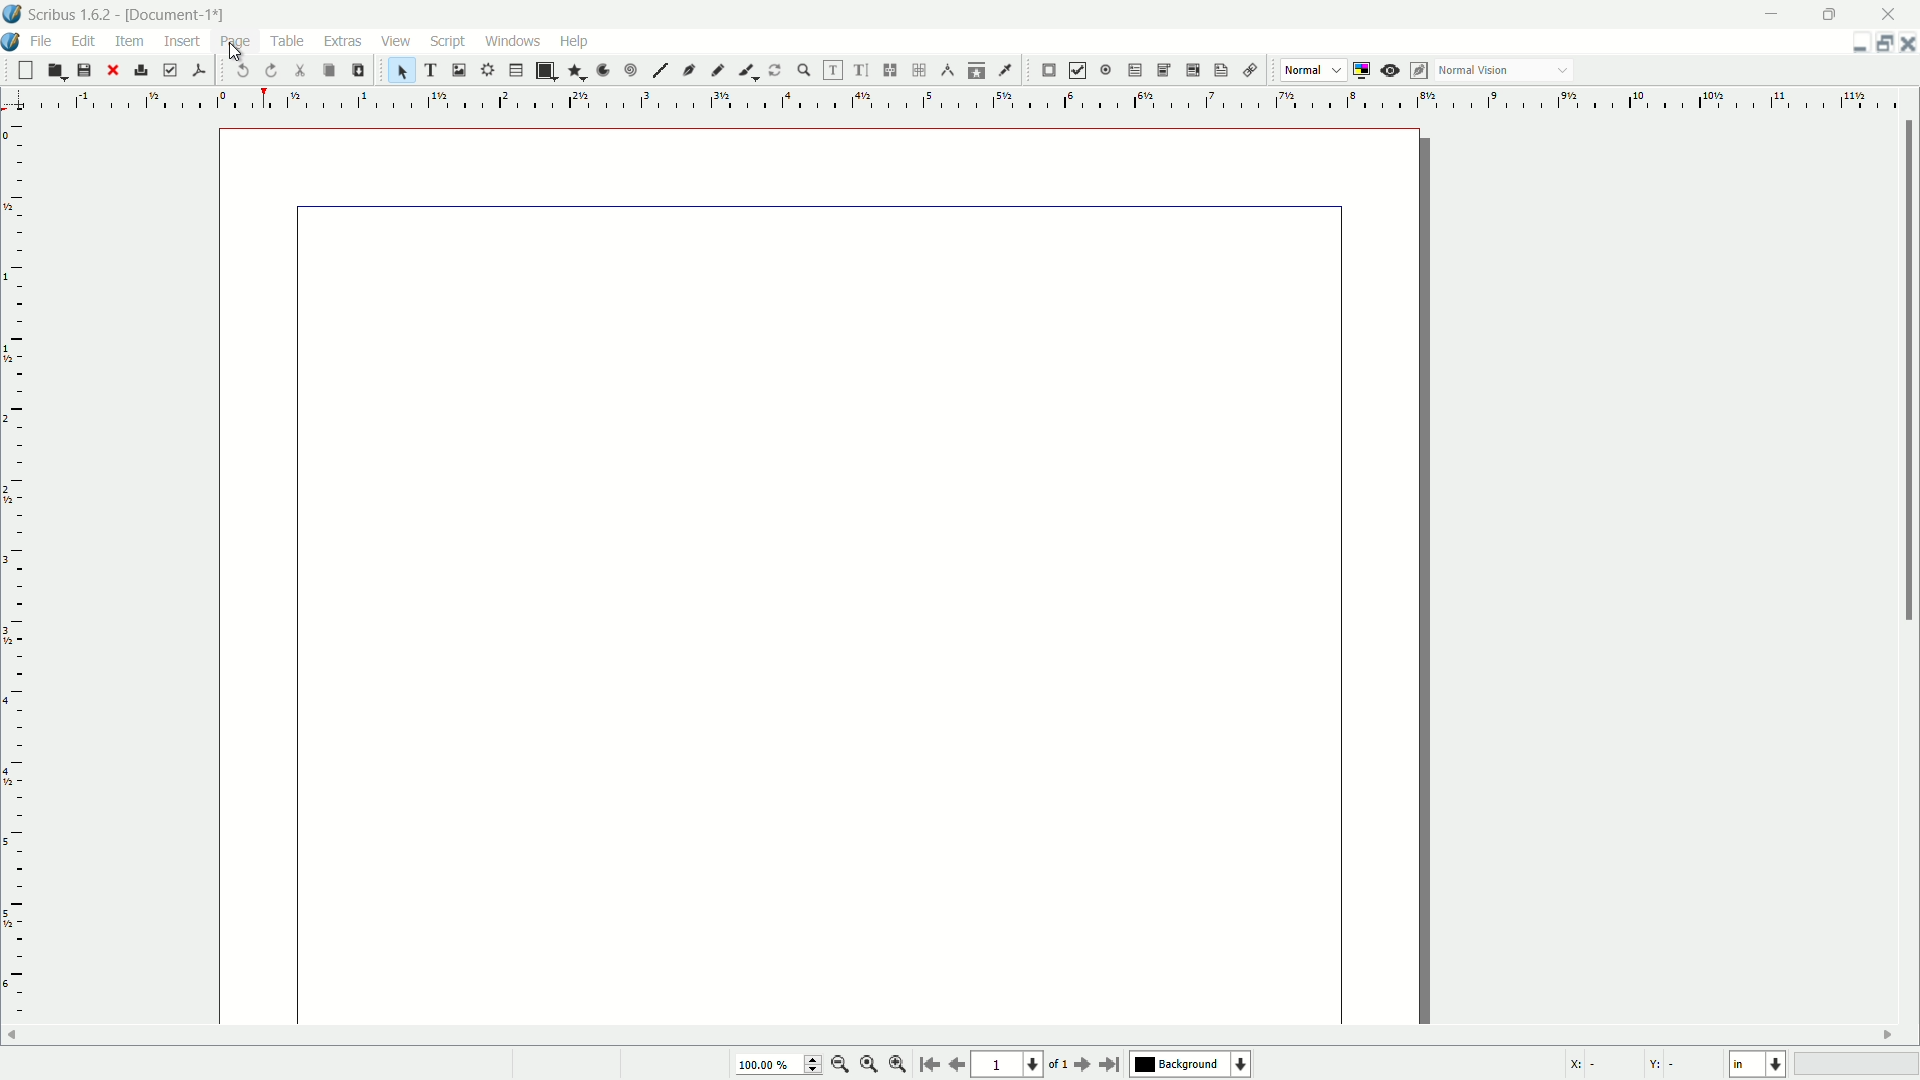 The width and height of the screenshot is (1920, 1080). I want to click on toggle color management system, so click(1364, 70).